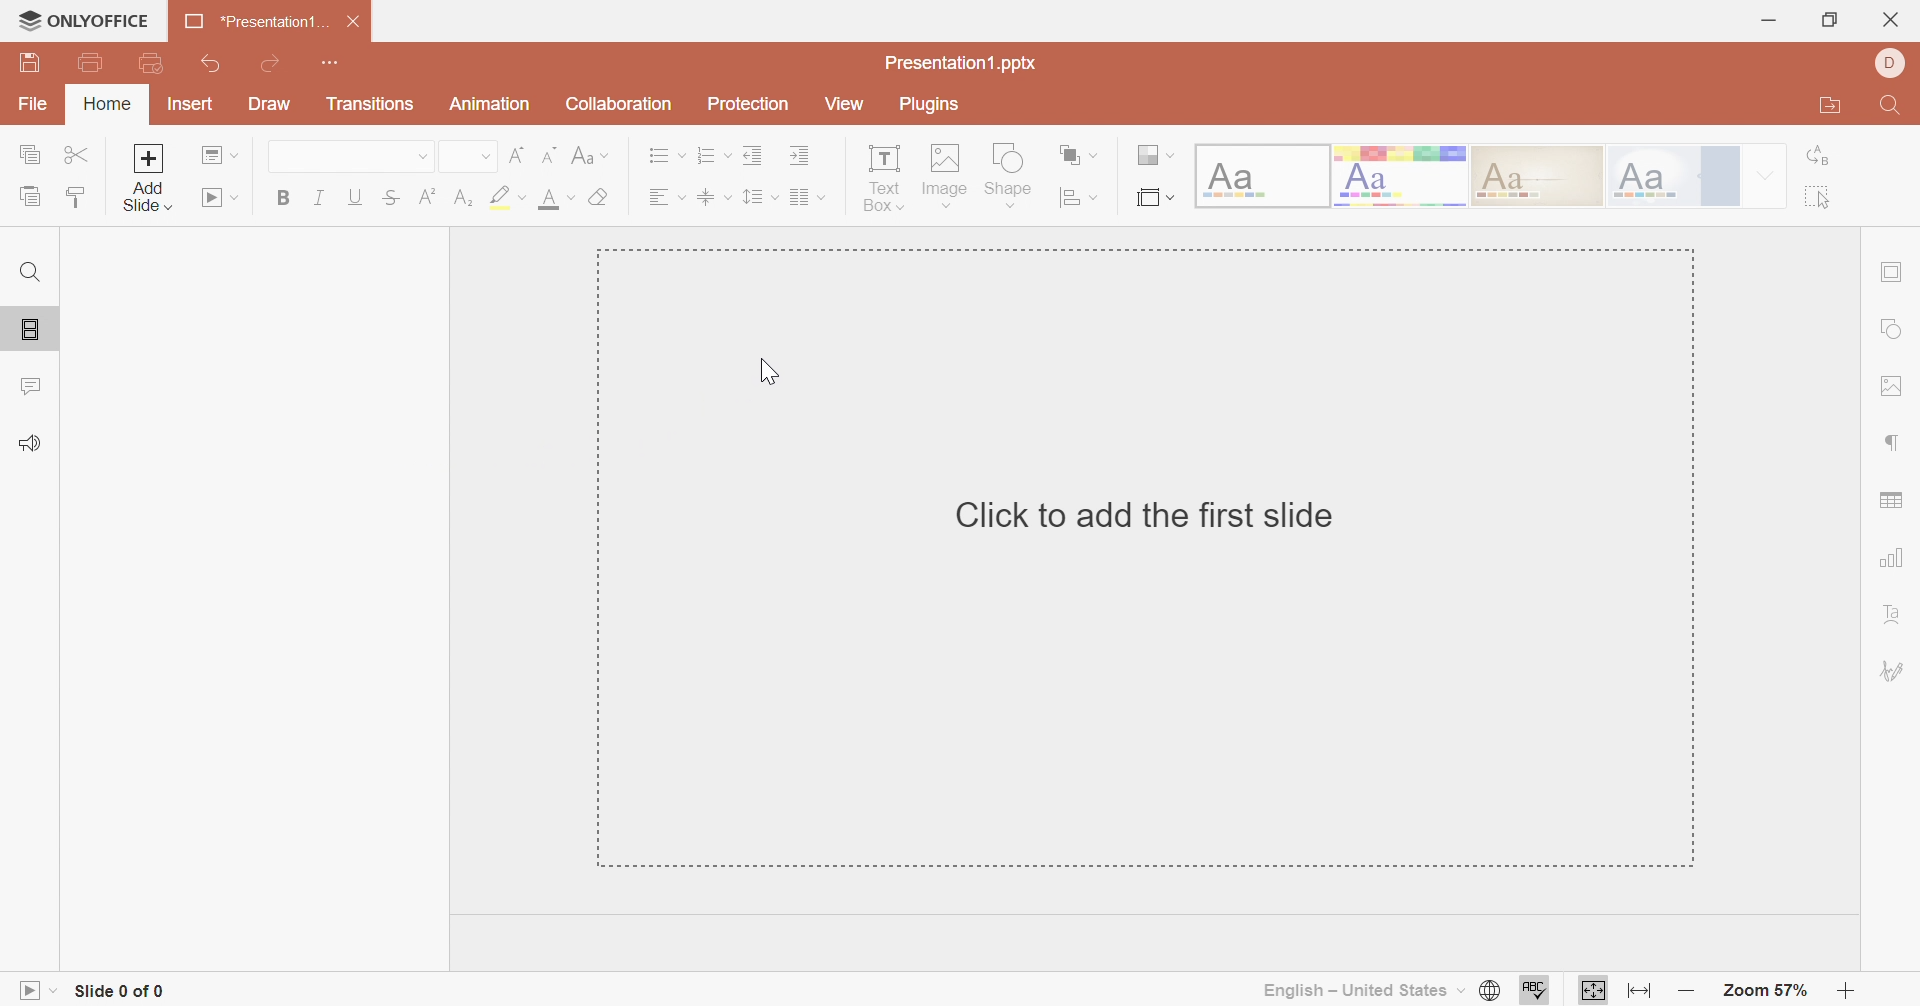 This screenshot has height=1006, width=1920. What do you see at coordinates (1765, 20) in the screenshot?
I see `Minimize` at bounding box center [1765, 20].